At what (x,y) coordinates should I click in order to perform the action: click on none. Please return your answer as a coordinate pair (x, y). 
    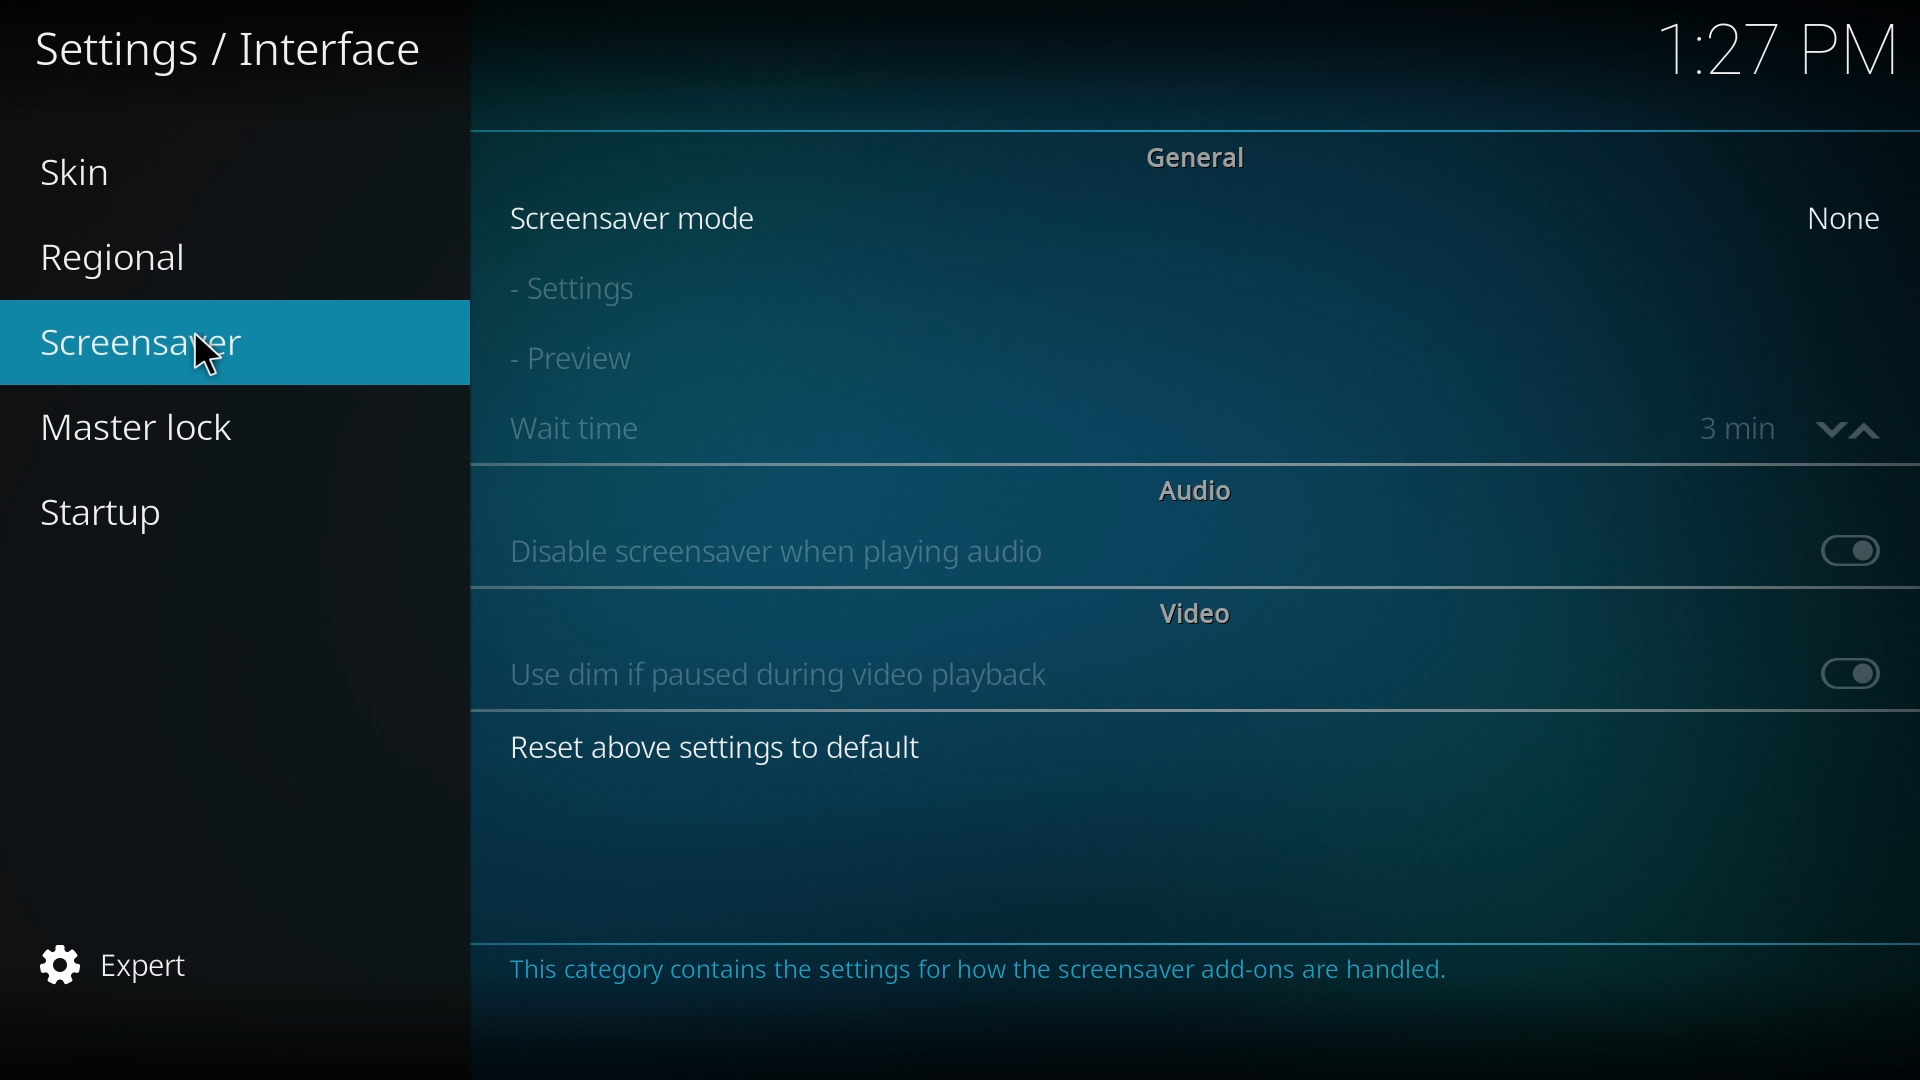
    Looking at the image, I should click on (1851, 218).